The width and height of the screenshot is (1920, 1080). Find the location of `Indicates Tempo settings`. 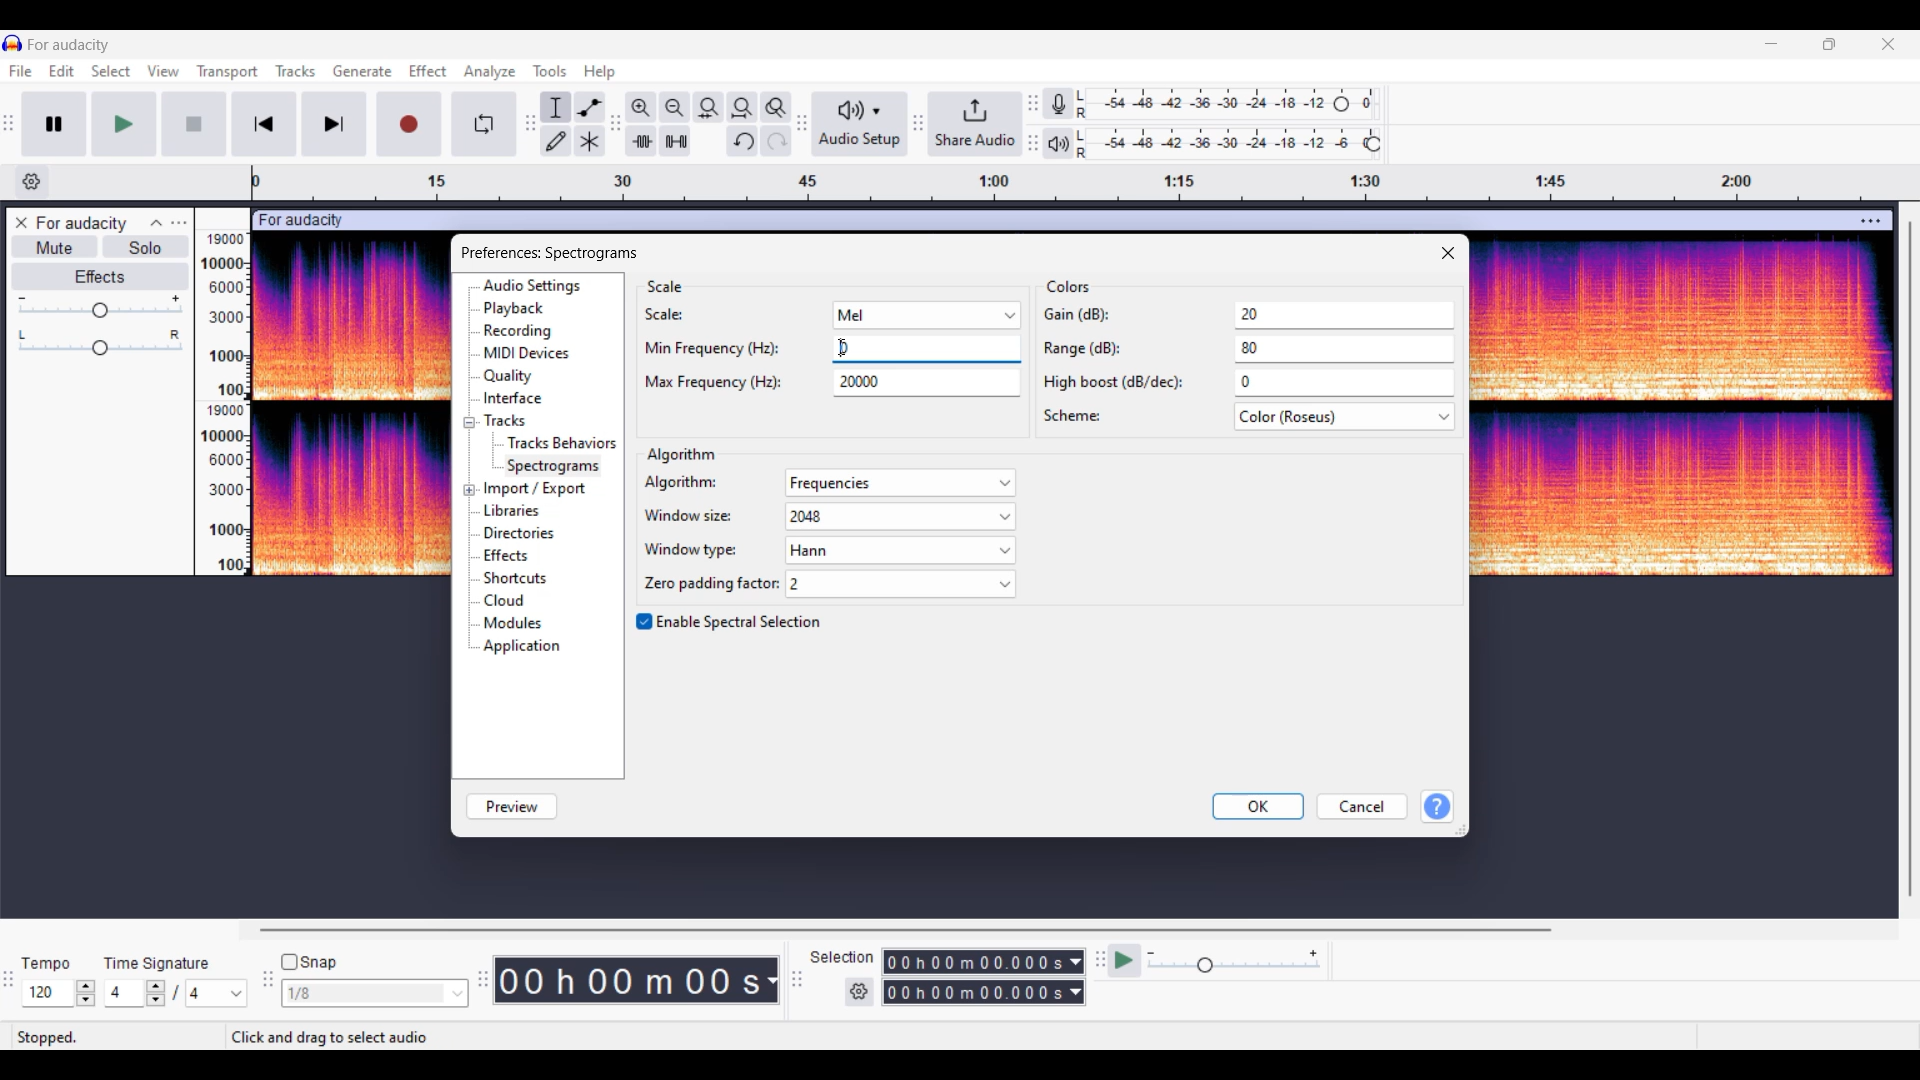

Indicates Tempo settings is located at coordinates (47, 964).